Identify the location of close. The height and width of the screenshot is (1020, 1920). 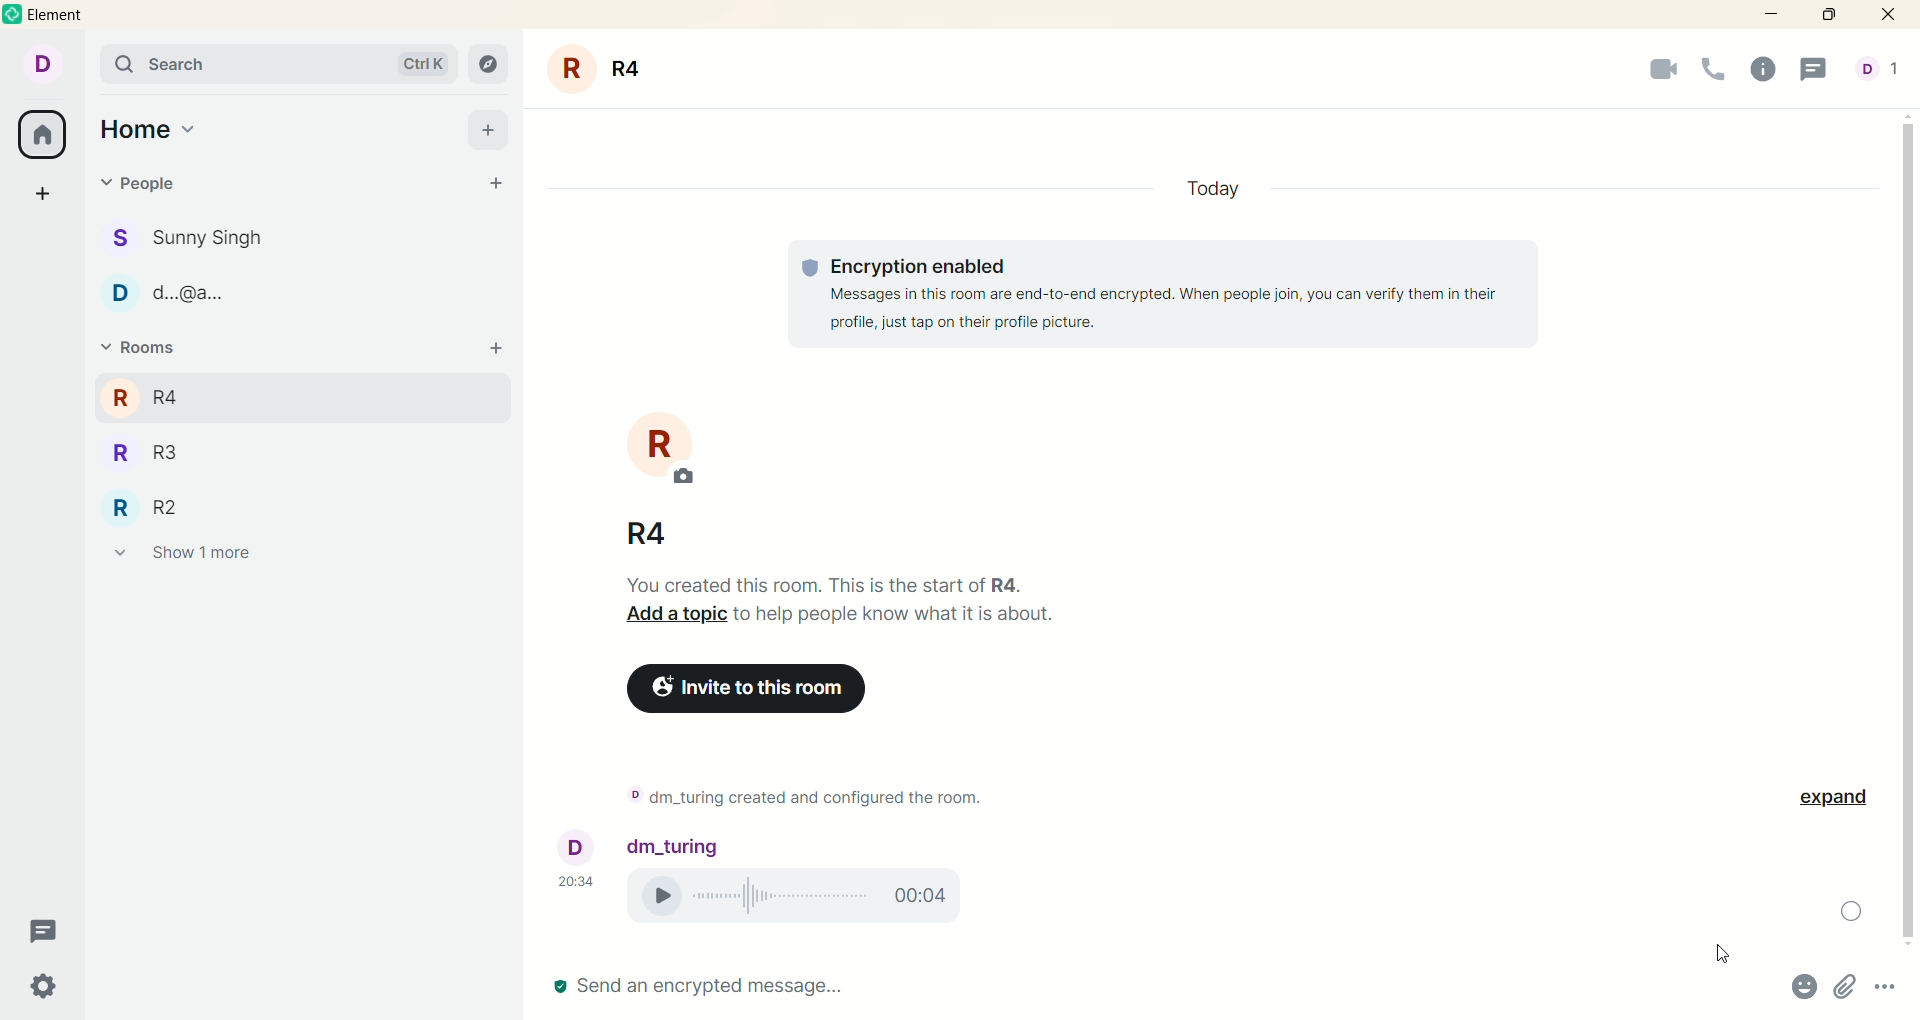
(1892, 15).